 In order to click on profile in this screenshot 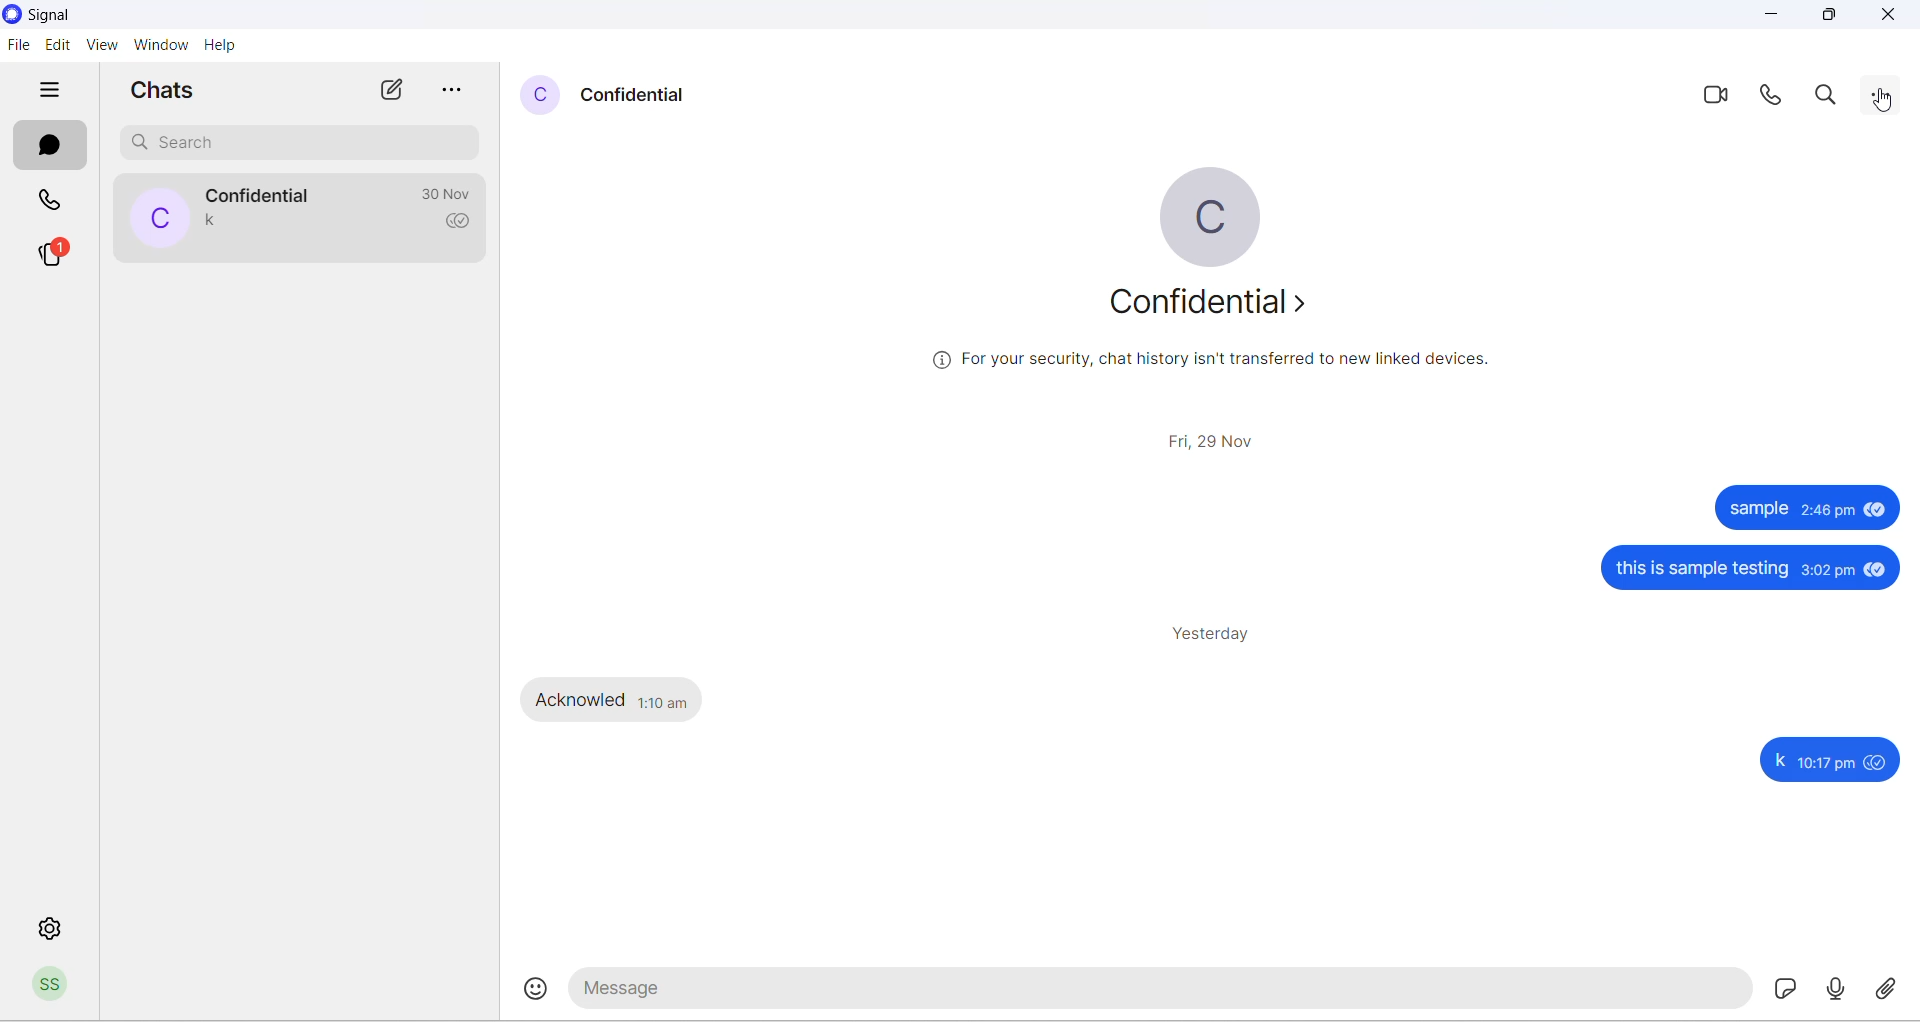, I will do `click(51, 986)`.